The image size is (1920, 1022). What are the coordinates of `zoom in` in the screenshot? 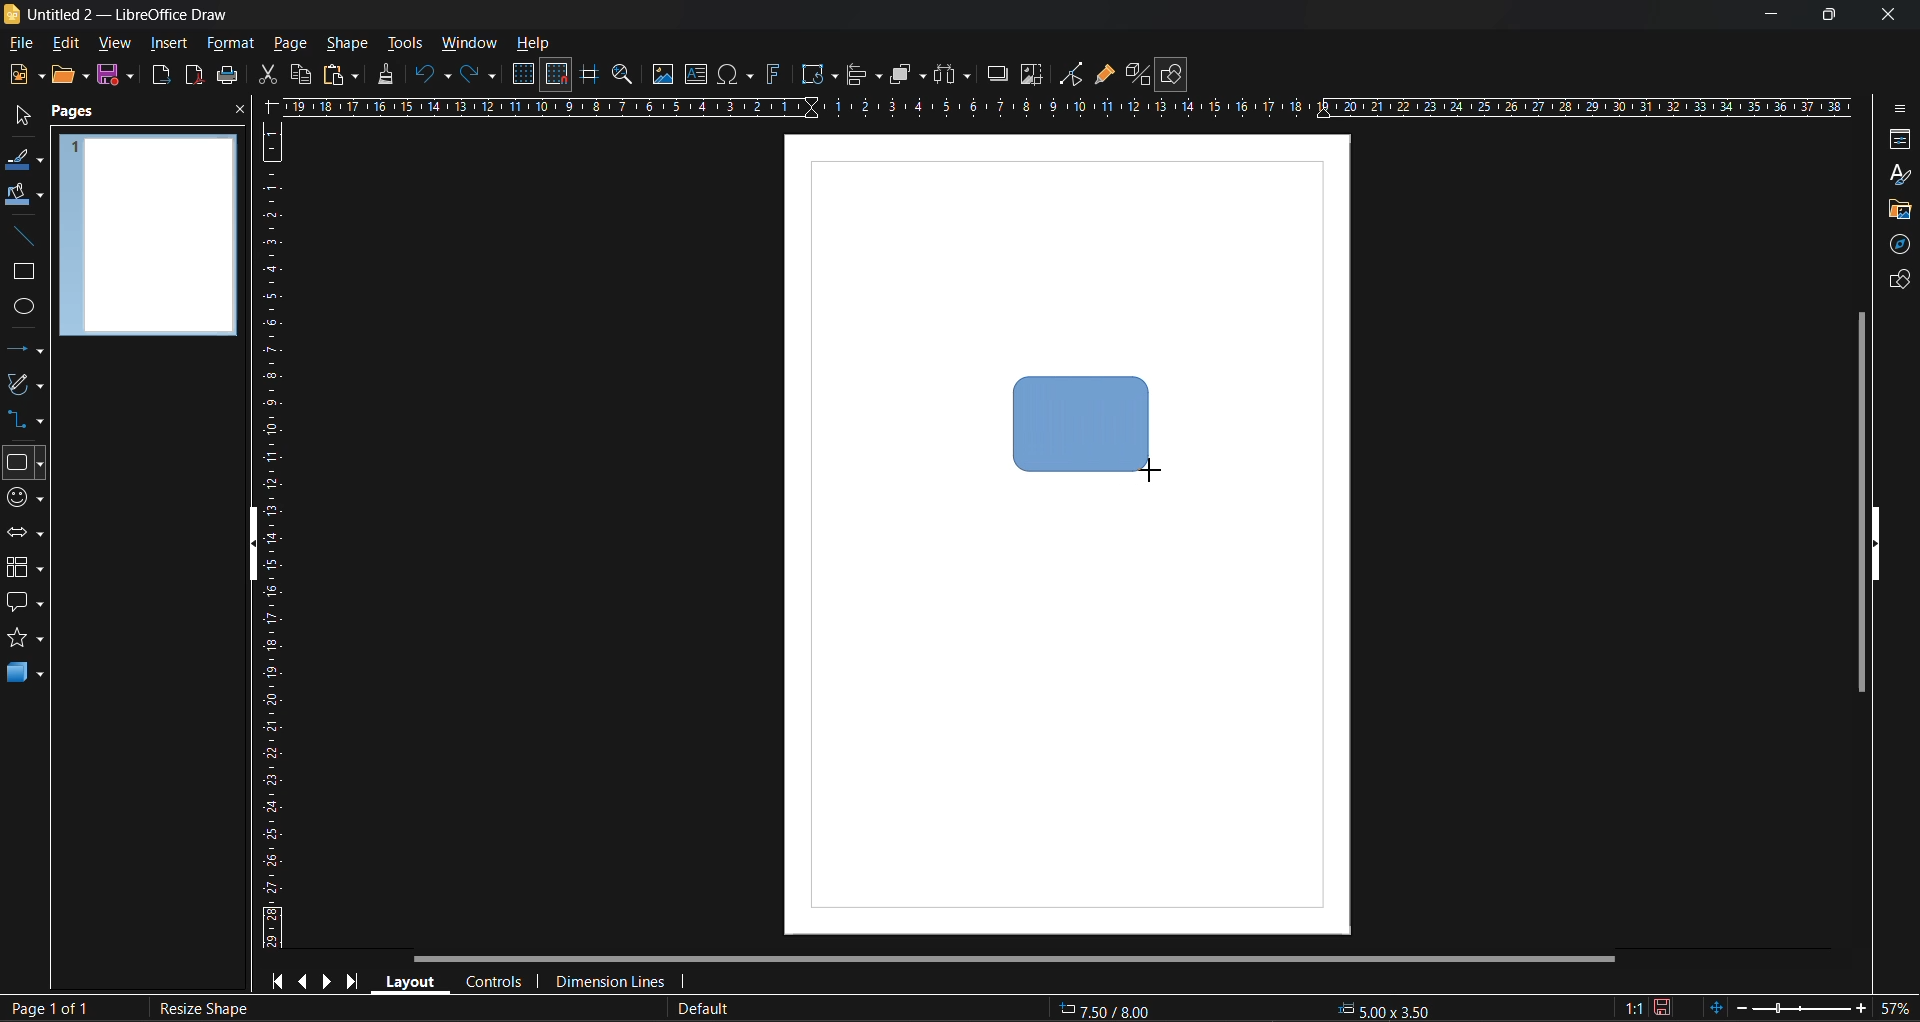 It's located at (1860, 1010).